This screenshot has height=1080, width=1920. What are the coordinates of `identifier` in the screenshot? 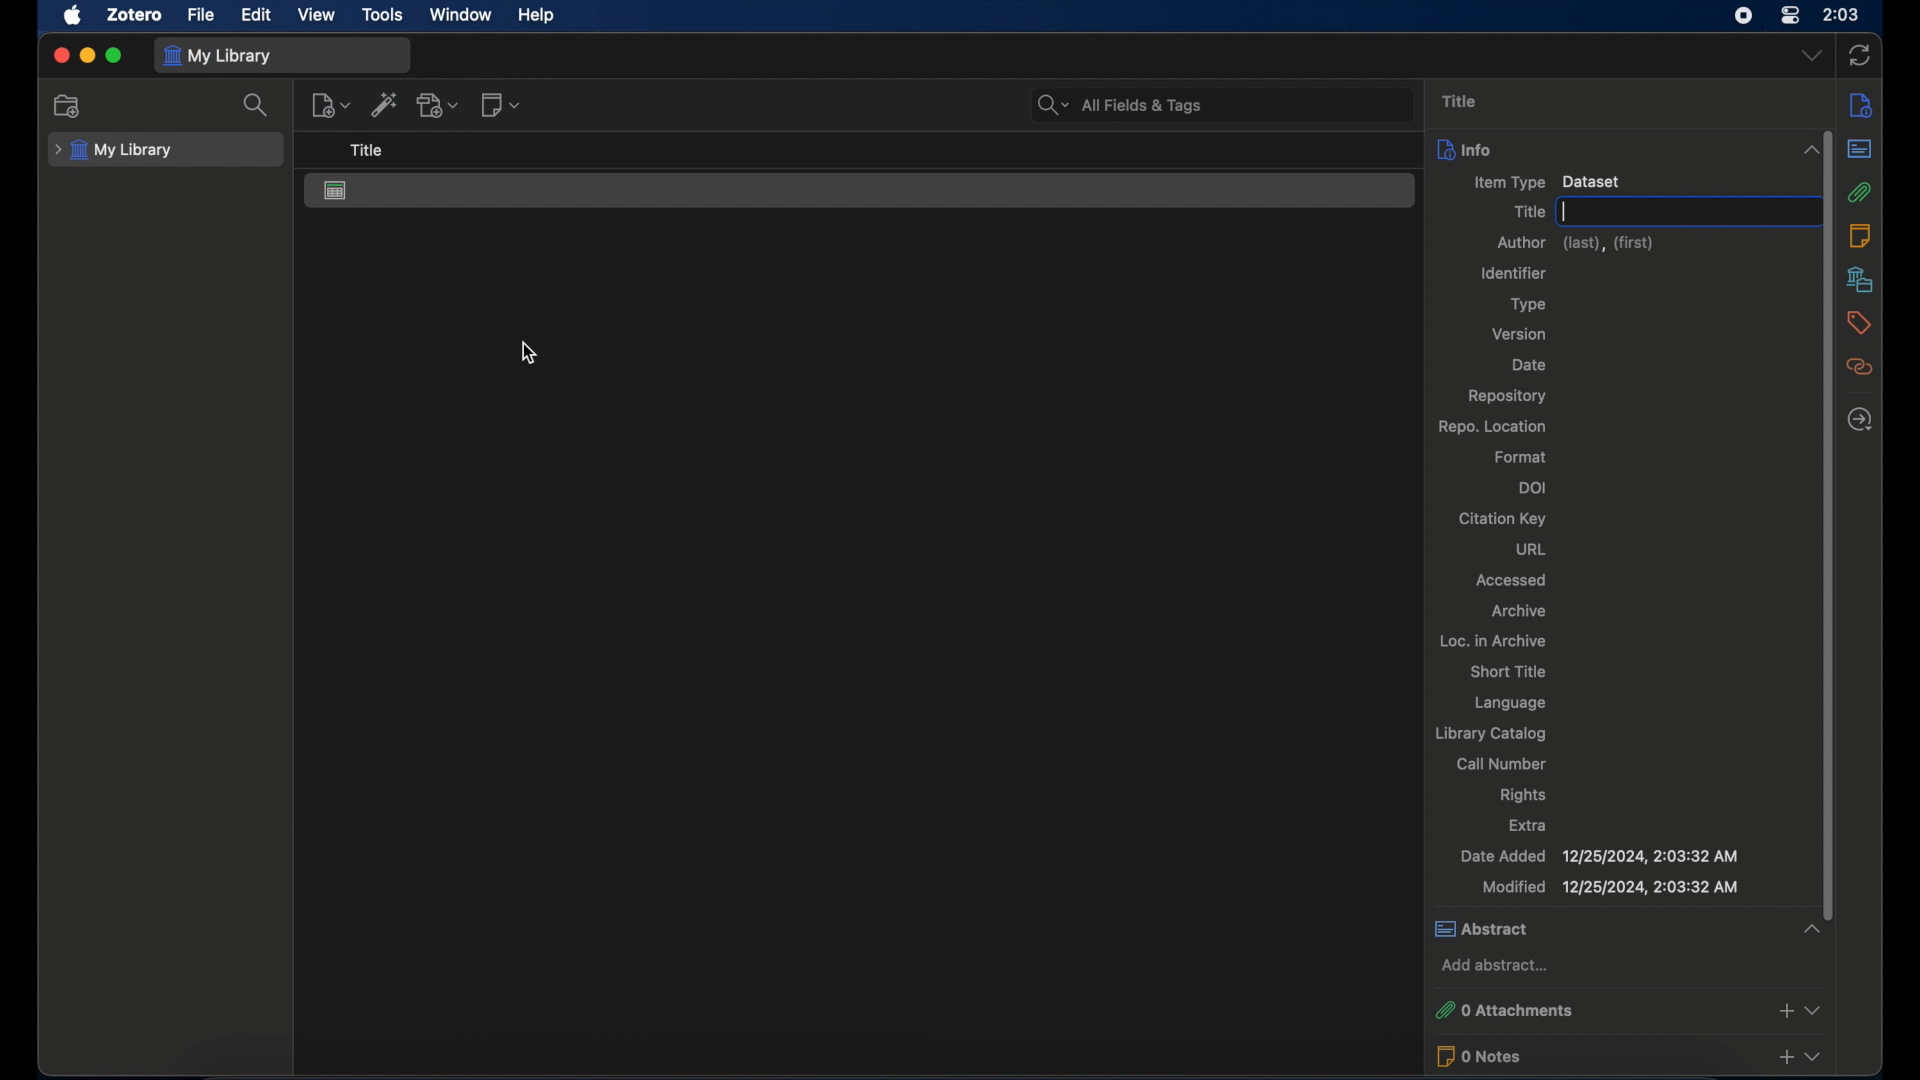 It's located at (1513, 274).